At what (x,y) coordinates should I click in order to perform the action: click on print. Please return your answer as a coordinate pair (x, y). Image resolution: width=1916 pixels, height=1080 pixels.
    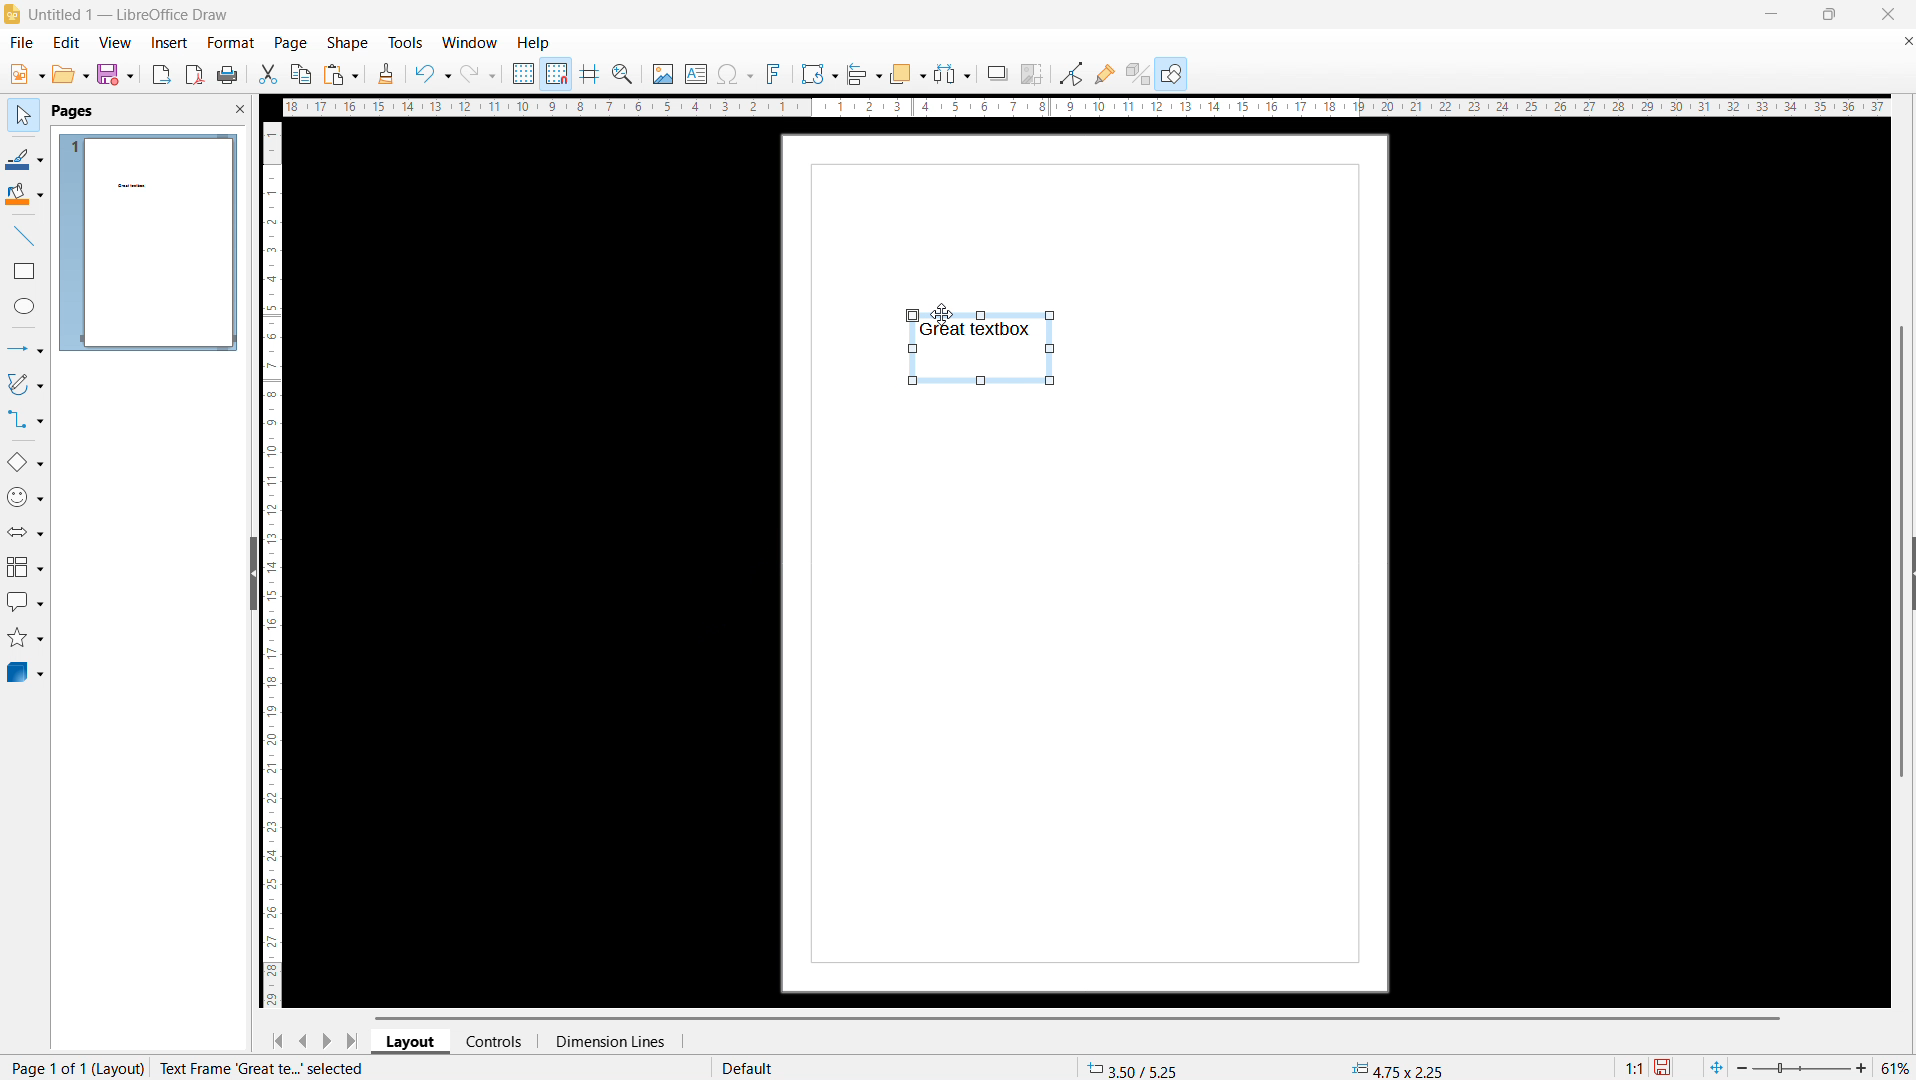
    Looking at the image, I should click on (228, 75).